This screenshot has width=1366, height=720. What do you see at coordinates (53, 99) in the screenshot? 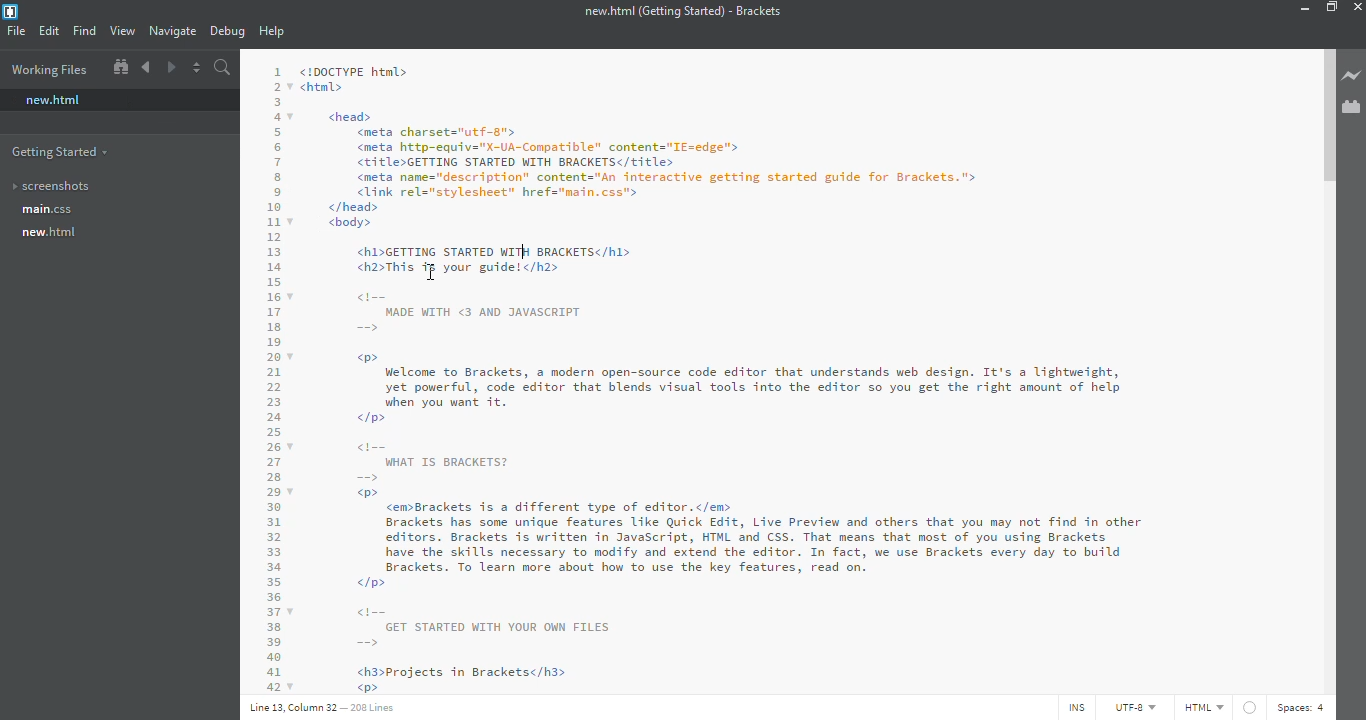
I see `new` at bounding box center [53, 99].